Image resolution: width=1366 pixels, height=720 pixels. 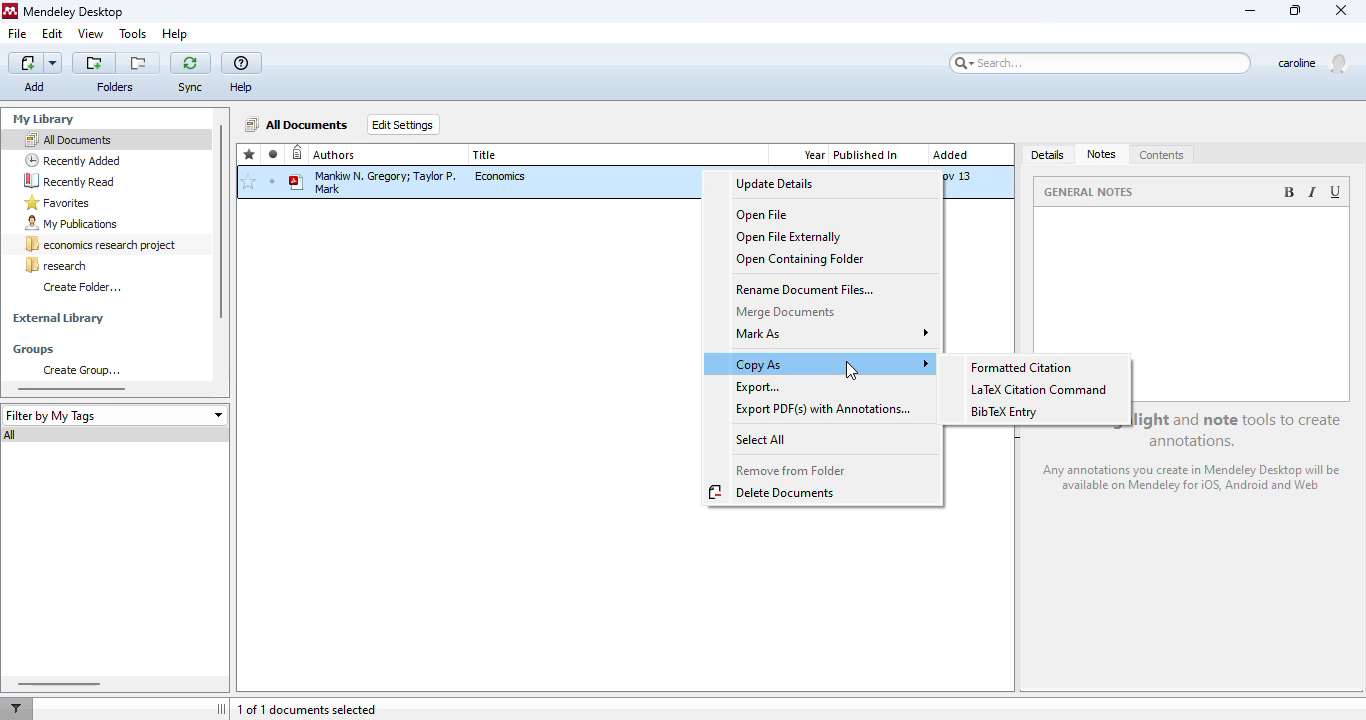 I want to click on help, so click(x=242, y=64).